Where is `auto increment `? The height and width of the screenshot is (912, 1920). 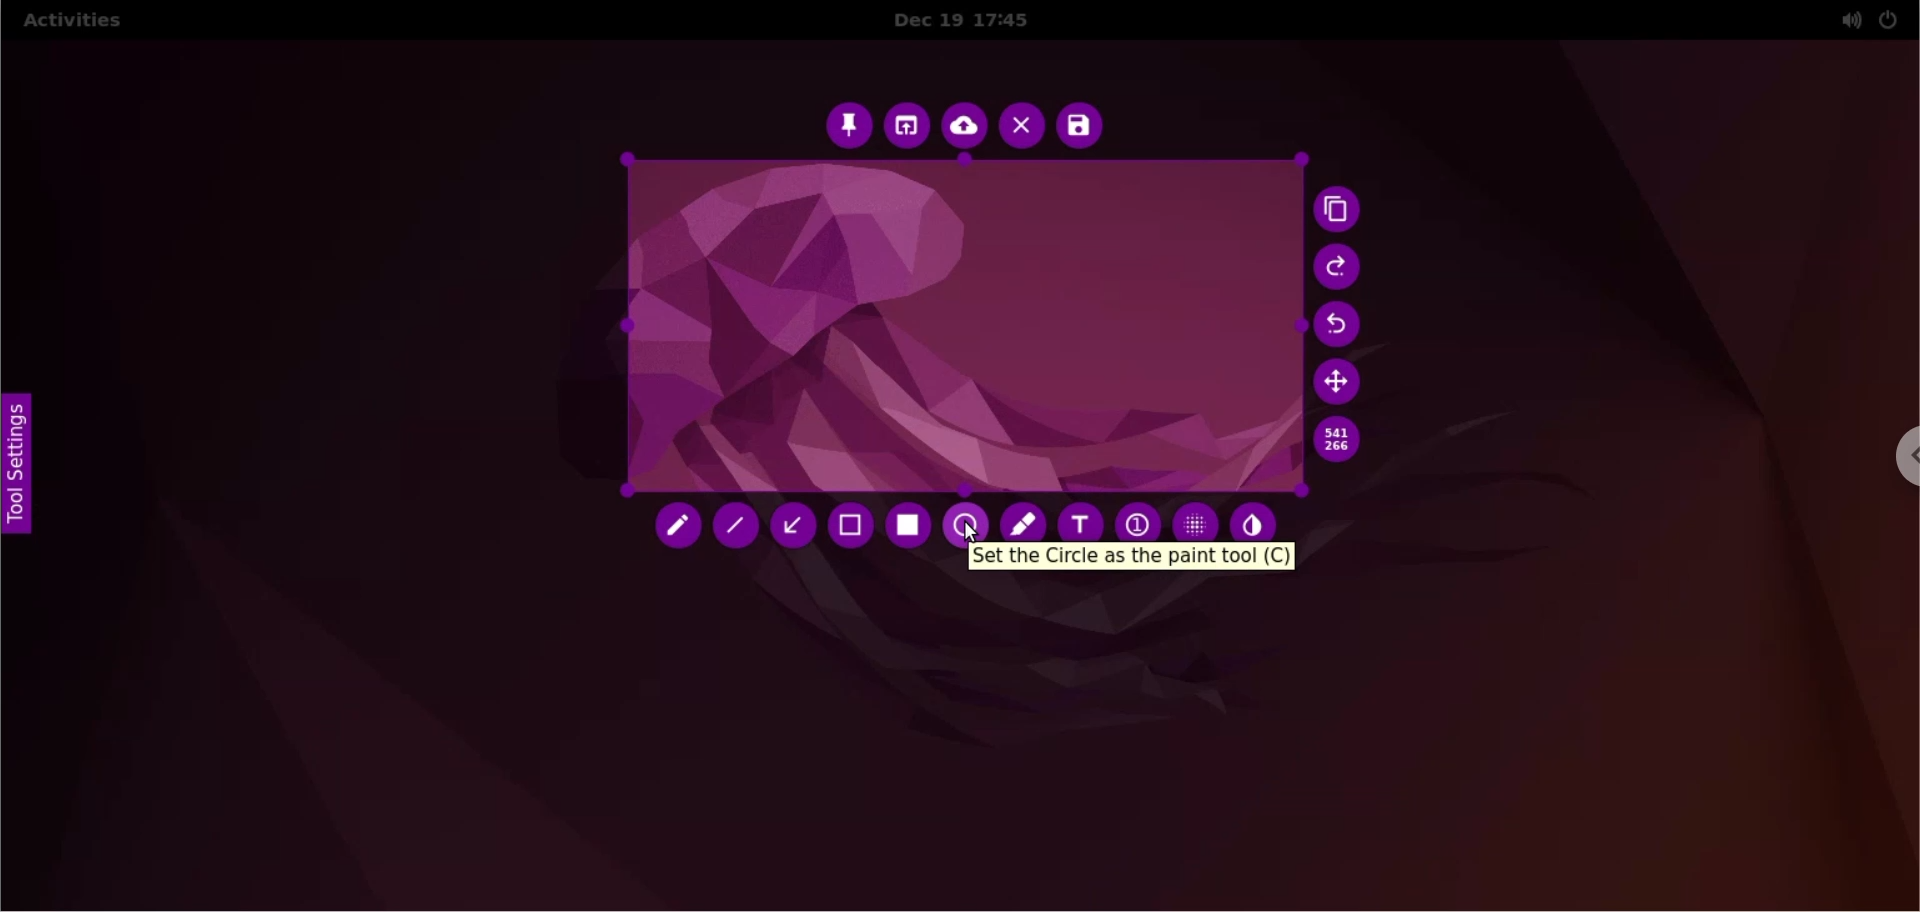
auto increment  is located at coordinates (1136, 517).